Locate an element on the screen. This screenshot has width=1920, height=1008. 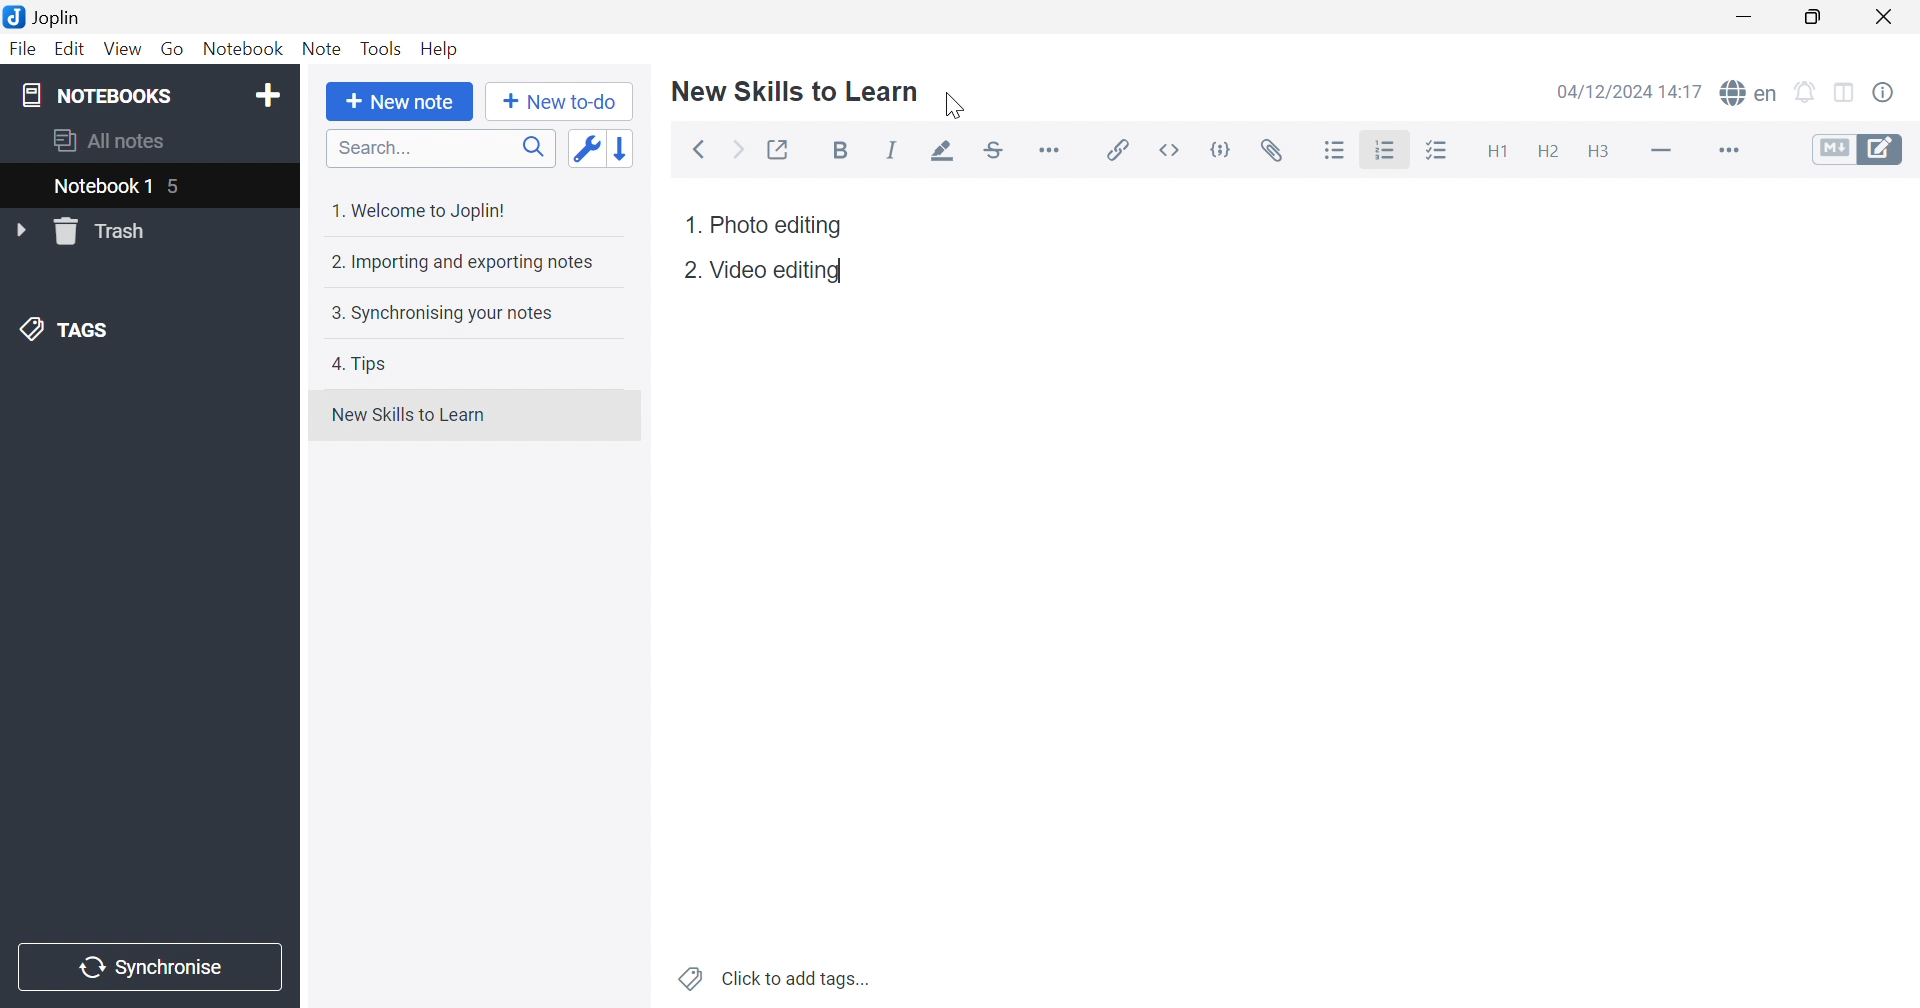
5 is located at coordinates (177, 189).